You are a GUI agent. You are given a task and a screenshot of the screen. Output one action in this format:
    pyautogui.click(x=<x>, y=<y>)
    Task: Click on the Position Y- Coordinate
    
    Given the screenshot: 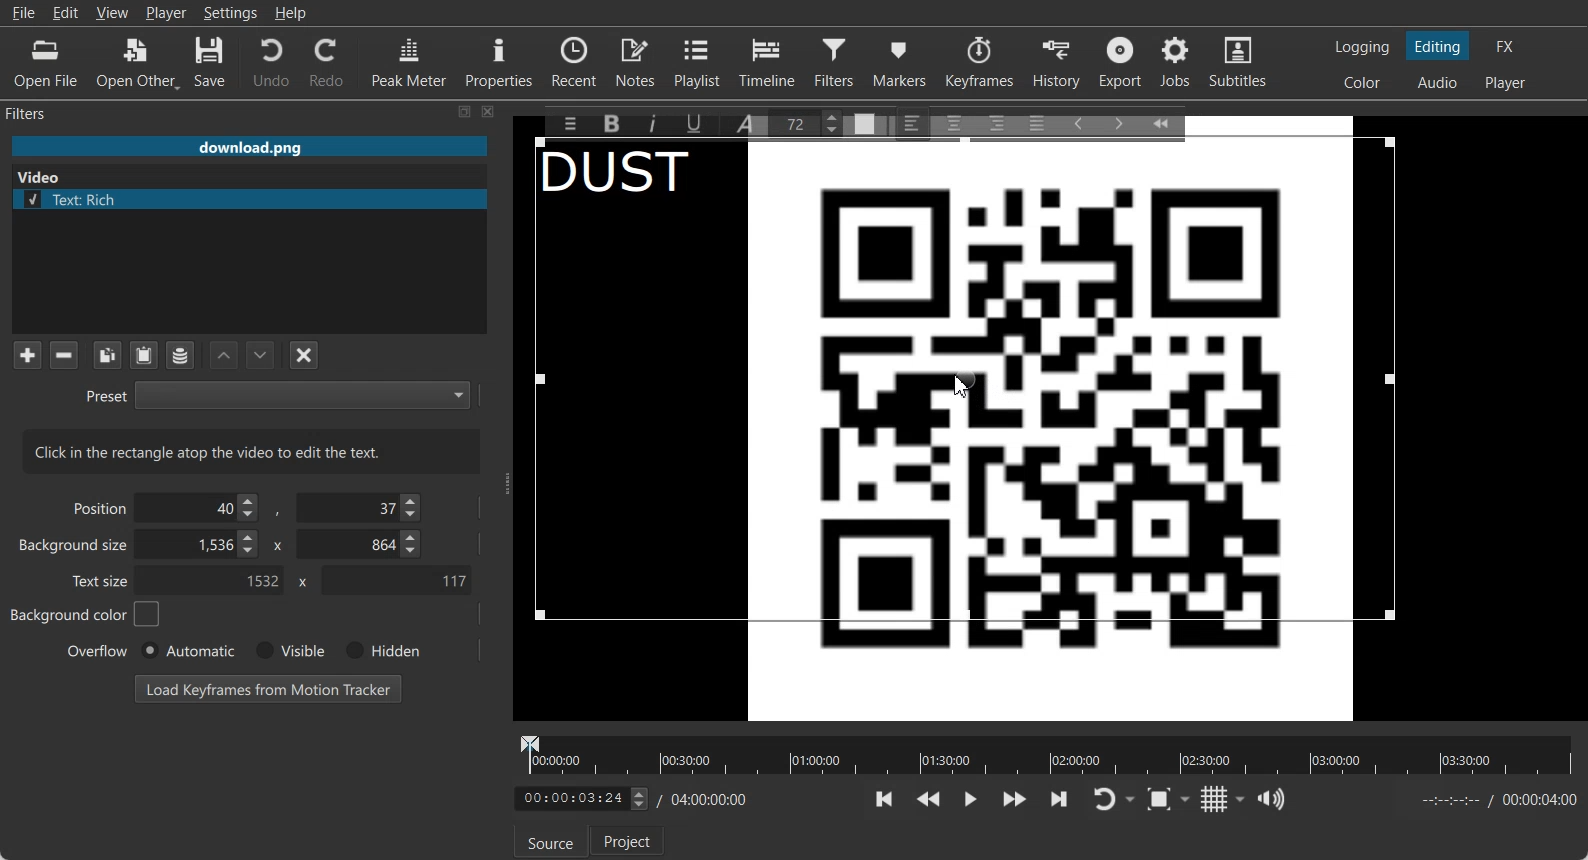 What is the action you would take?
    pyautogui.click(x=361, y=507)
    